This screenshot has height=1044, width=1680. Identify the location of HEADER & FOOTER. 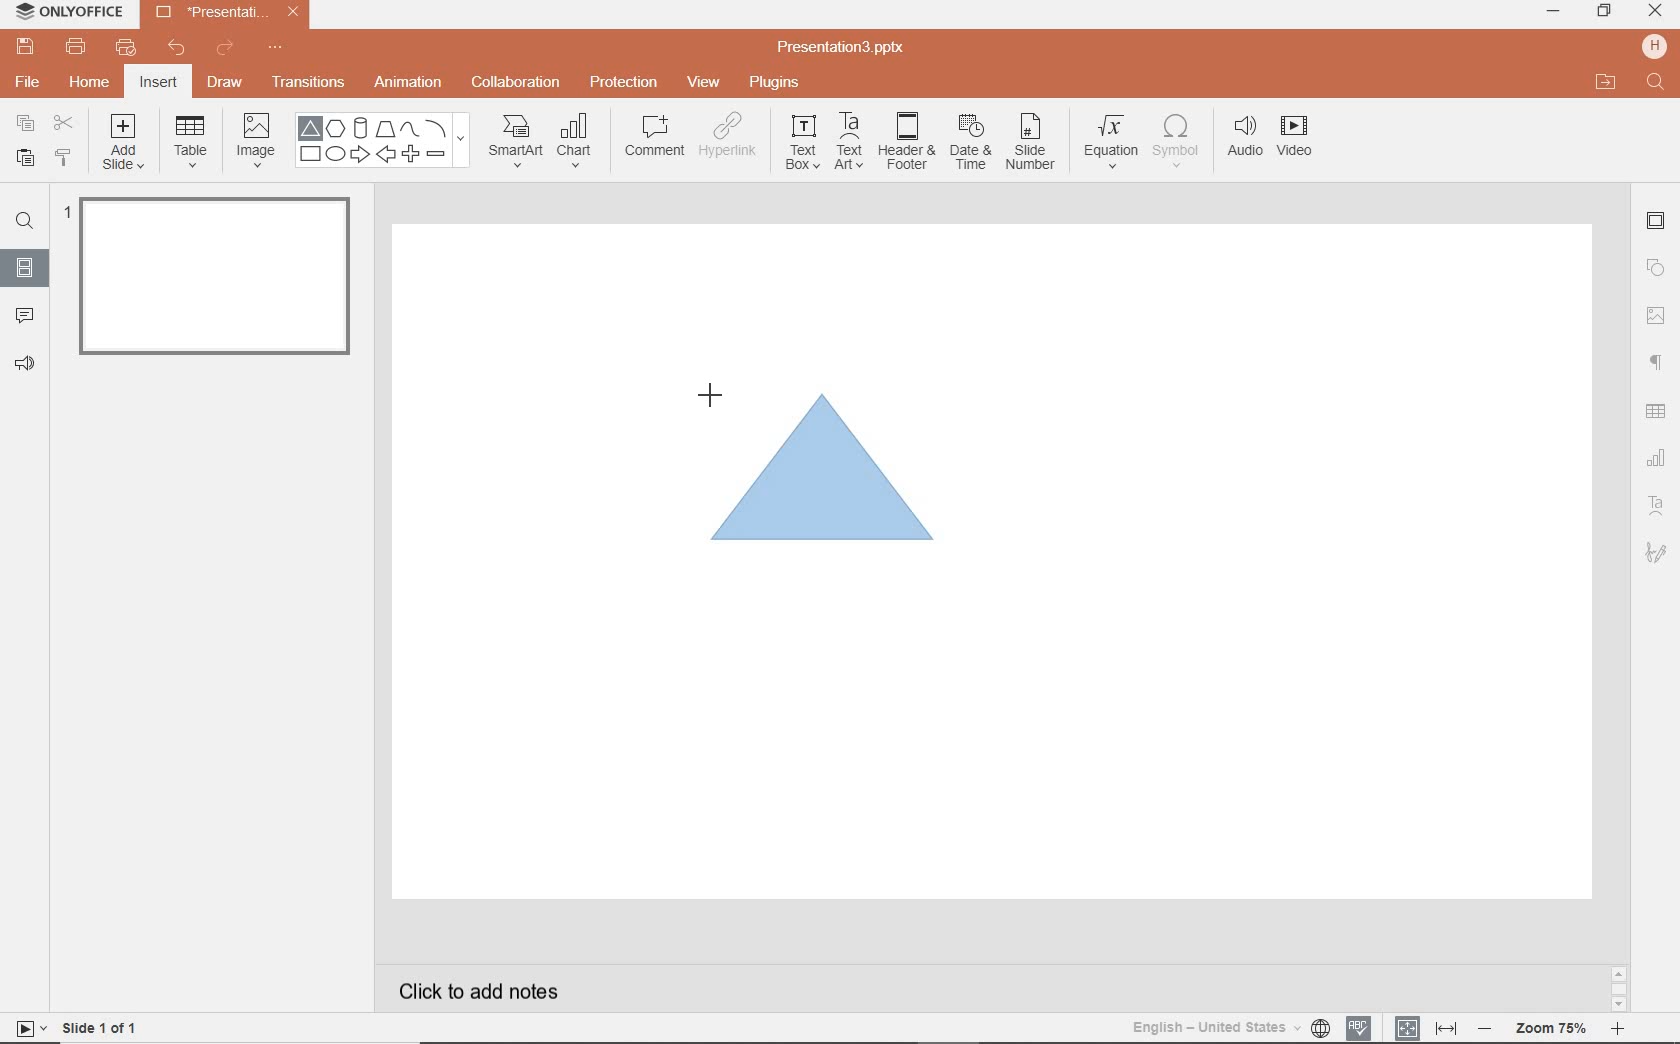
(905, 141).